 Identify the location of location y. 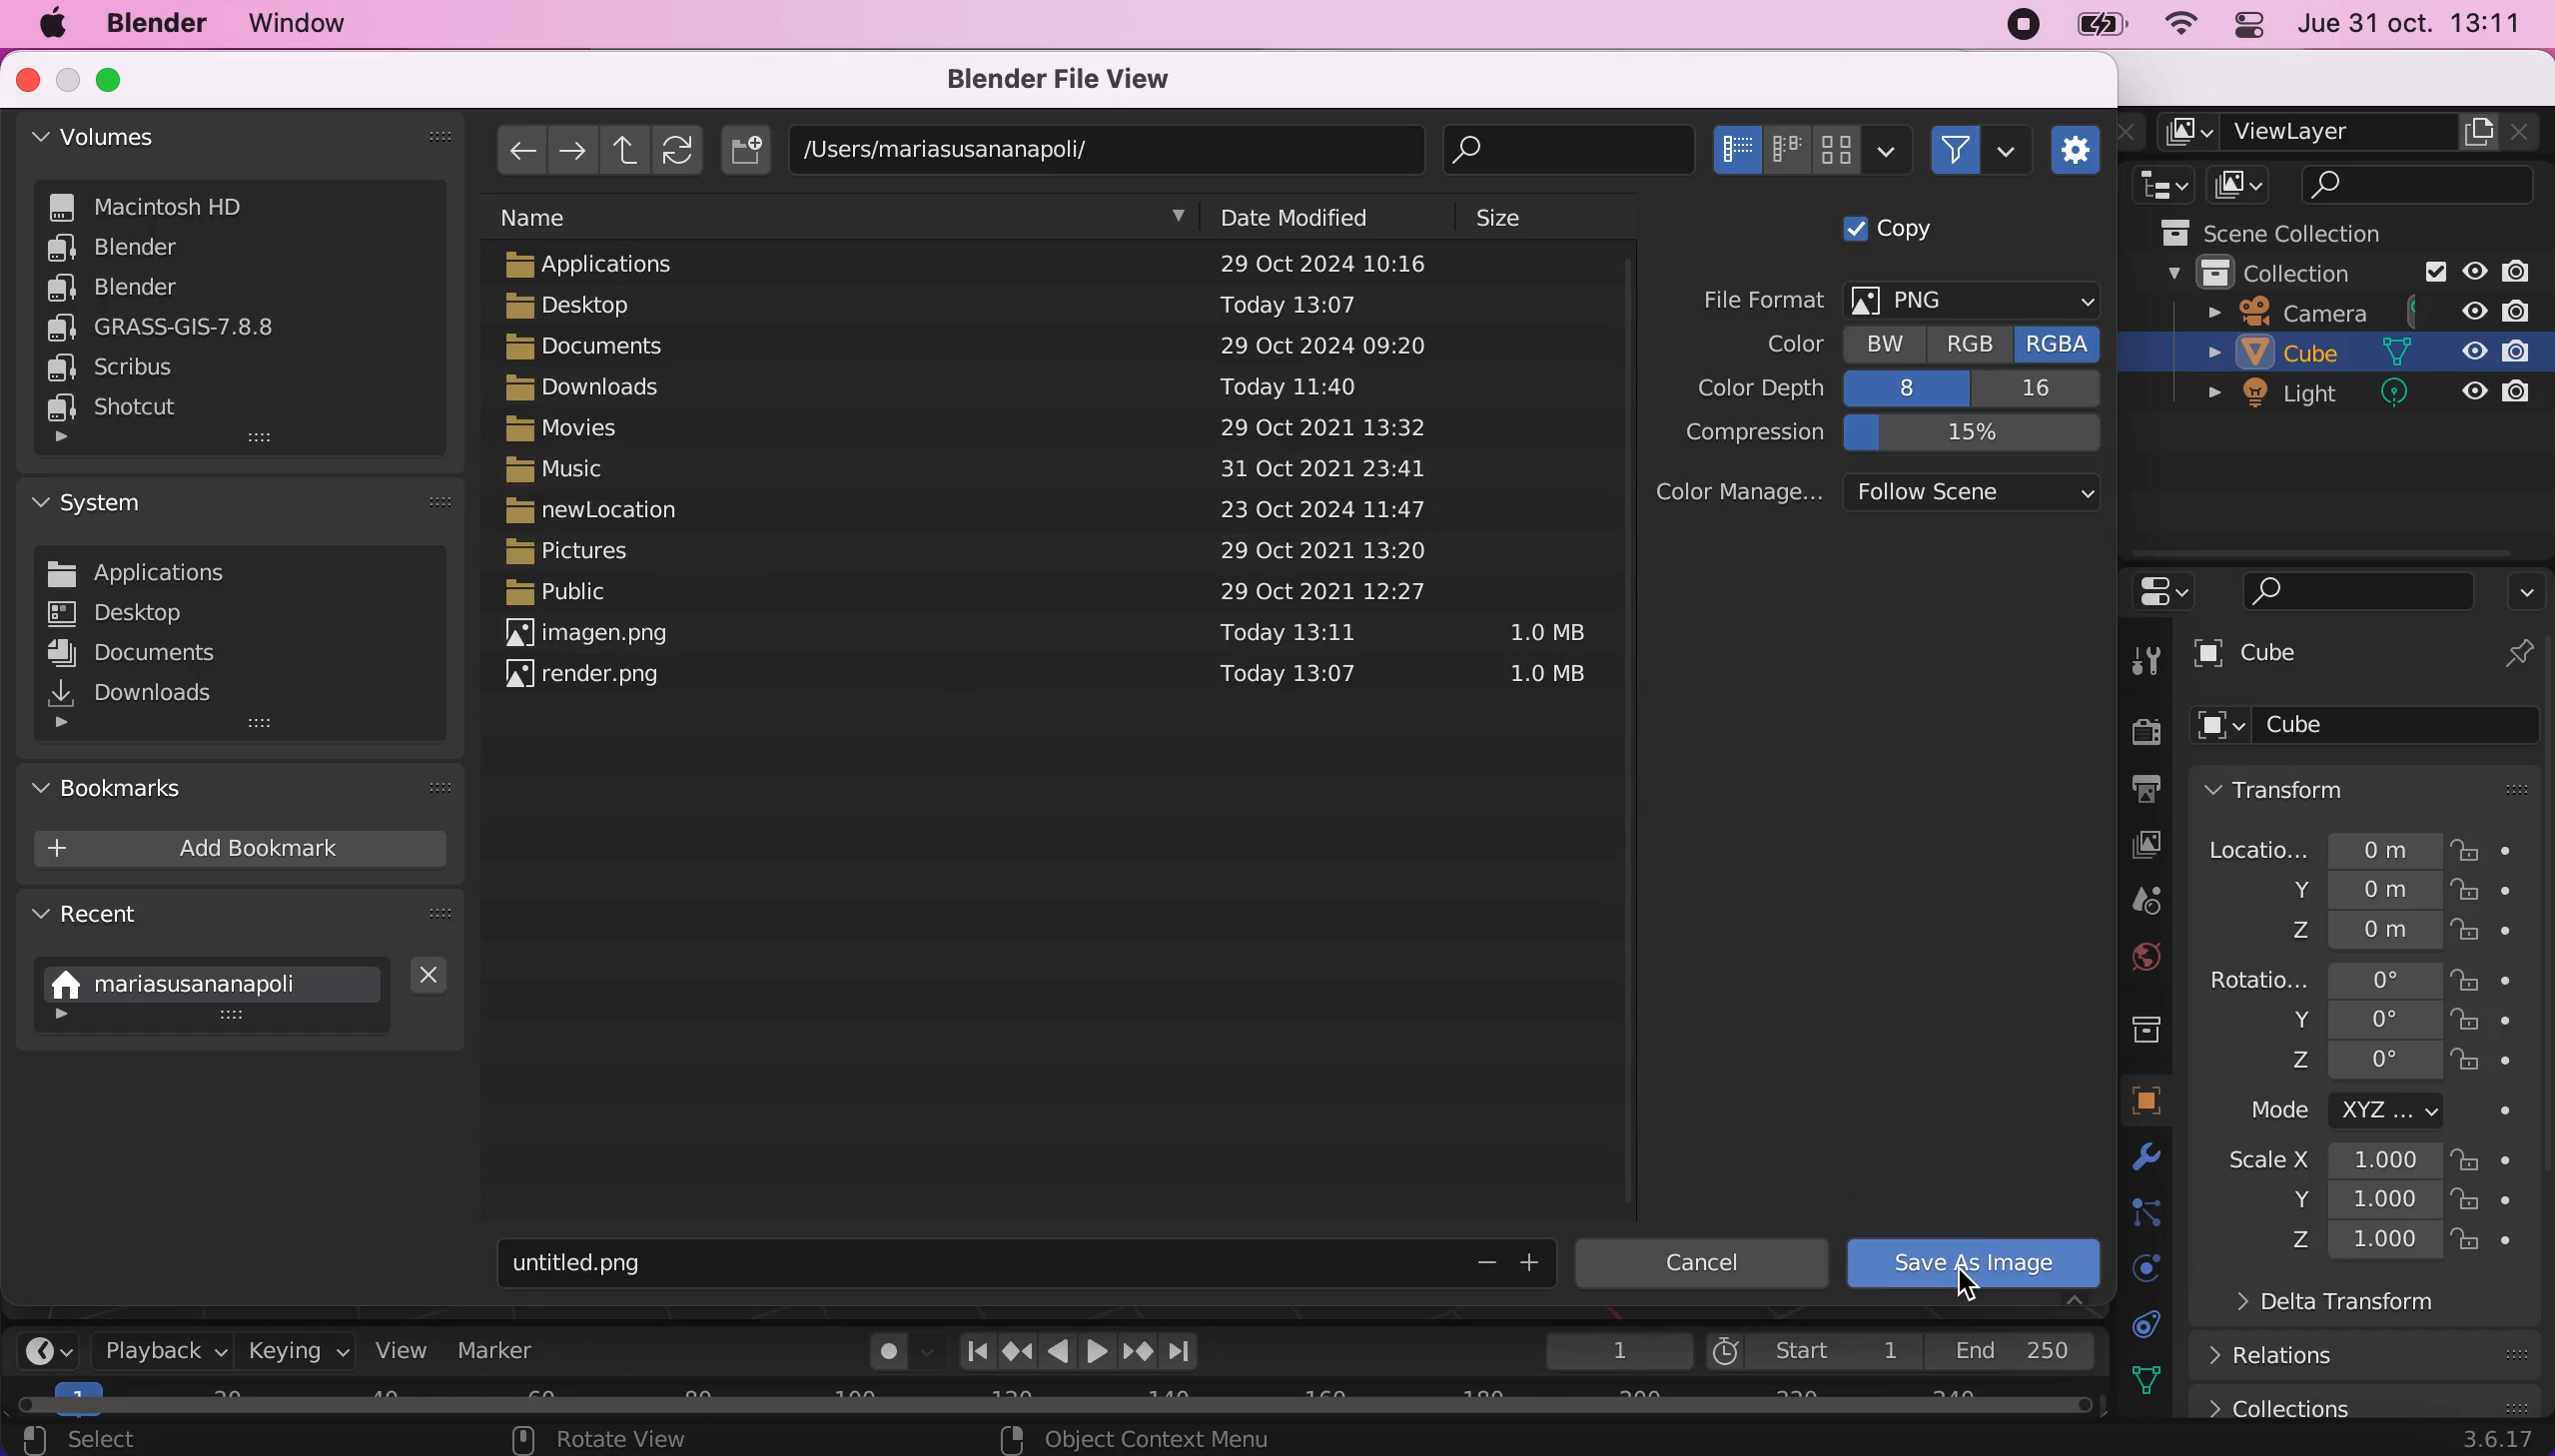
(2325, 890).